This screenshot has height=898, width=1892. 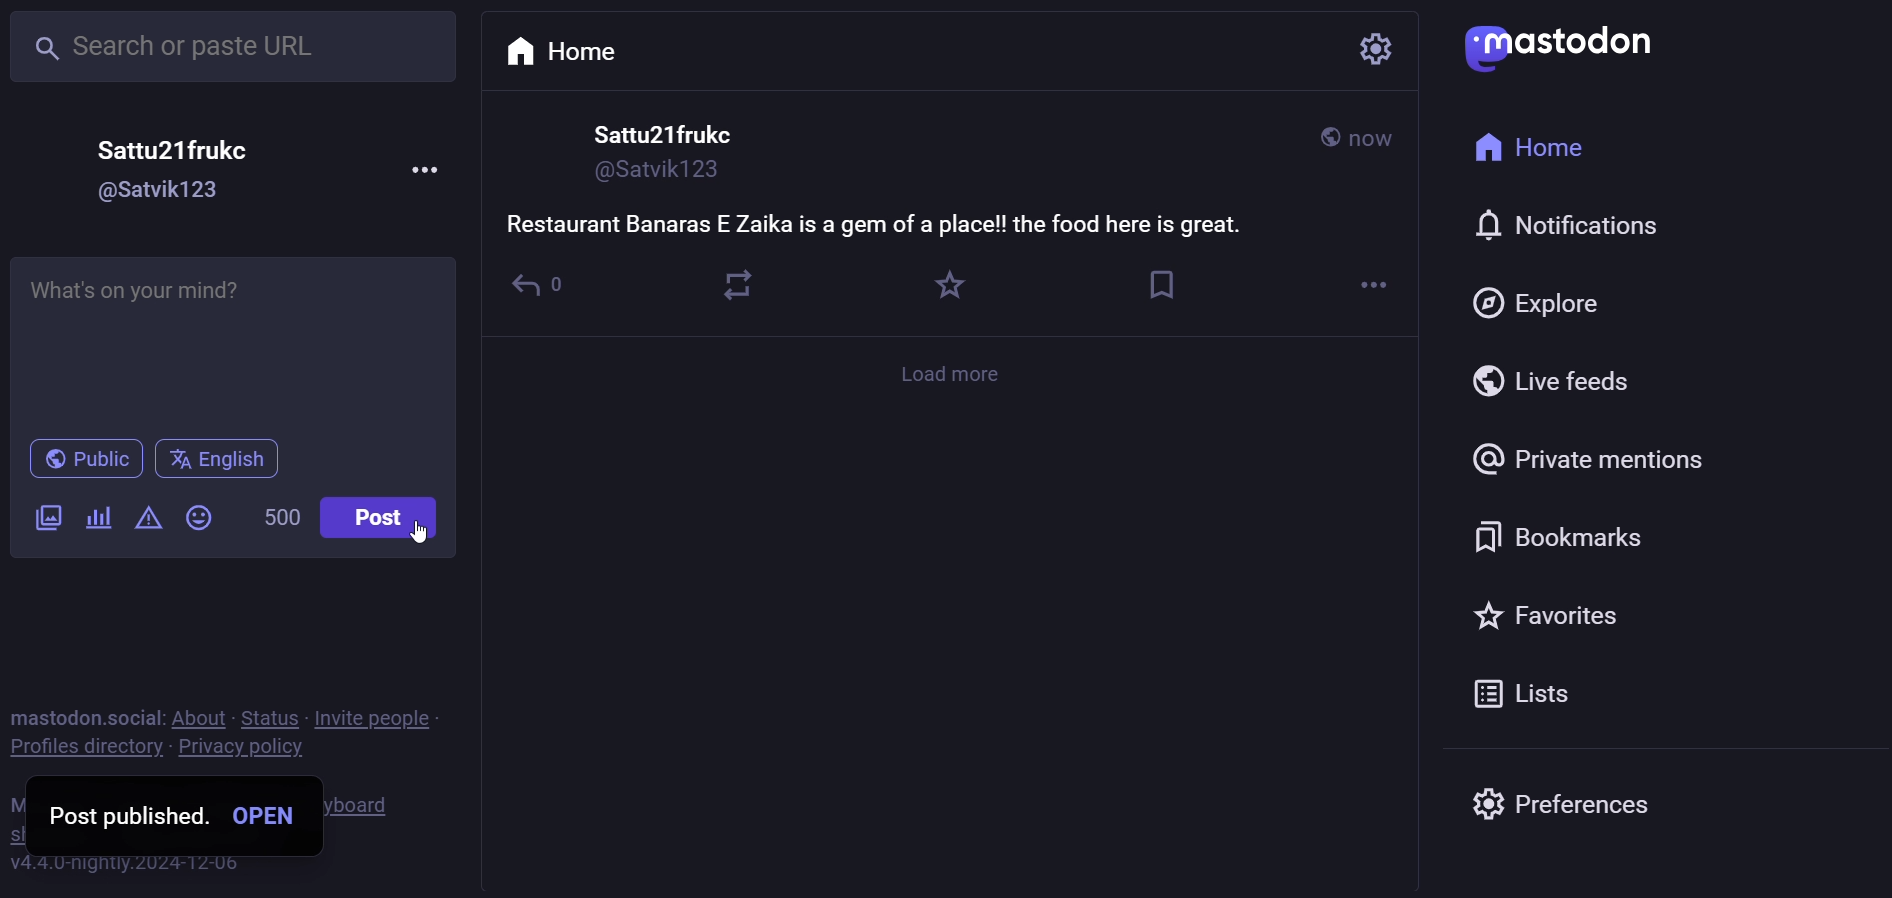 I want to click on favorite, so click(x=1548, y=617).